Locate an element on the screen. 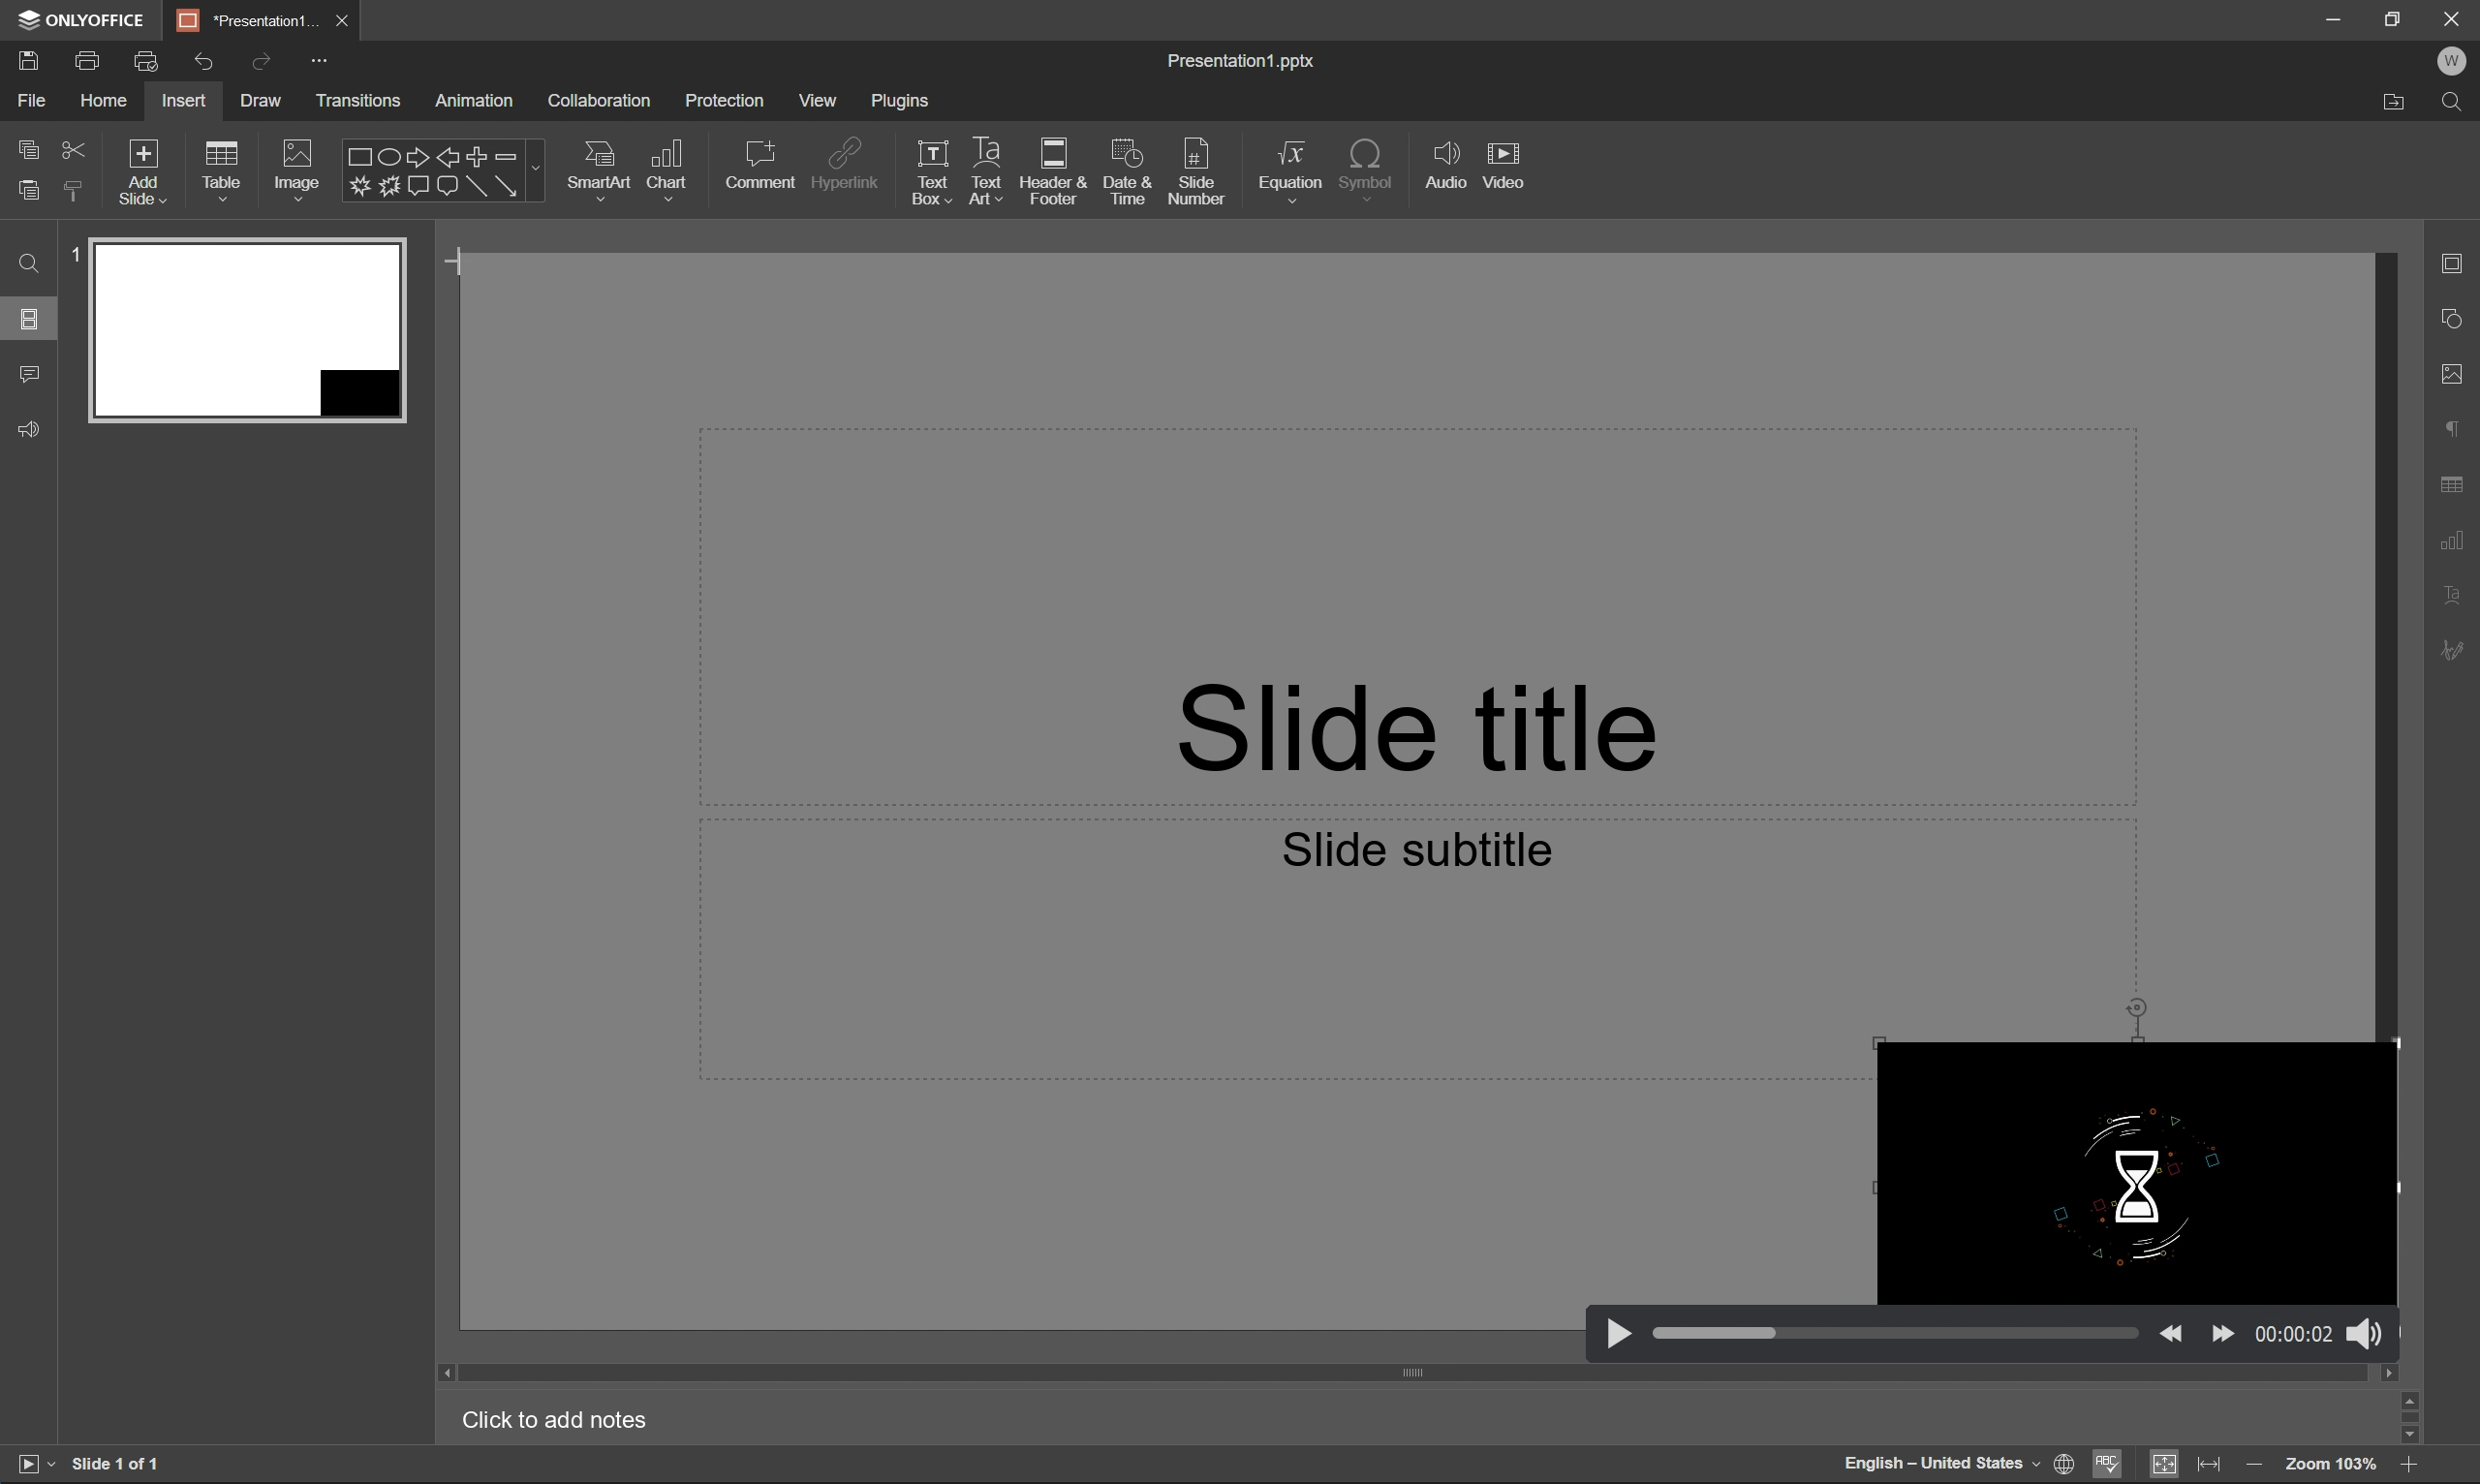 The width and height of the screenshot is (2480, 1484). scroll bar is located at coordinates (1422, 1374).